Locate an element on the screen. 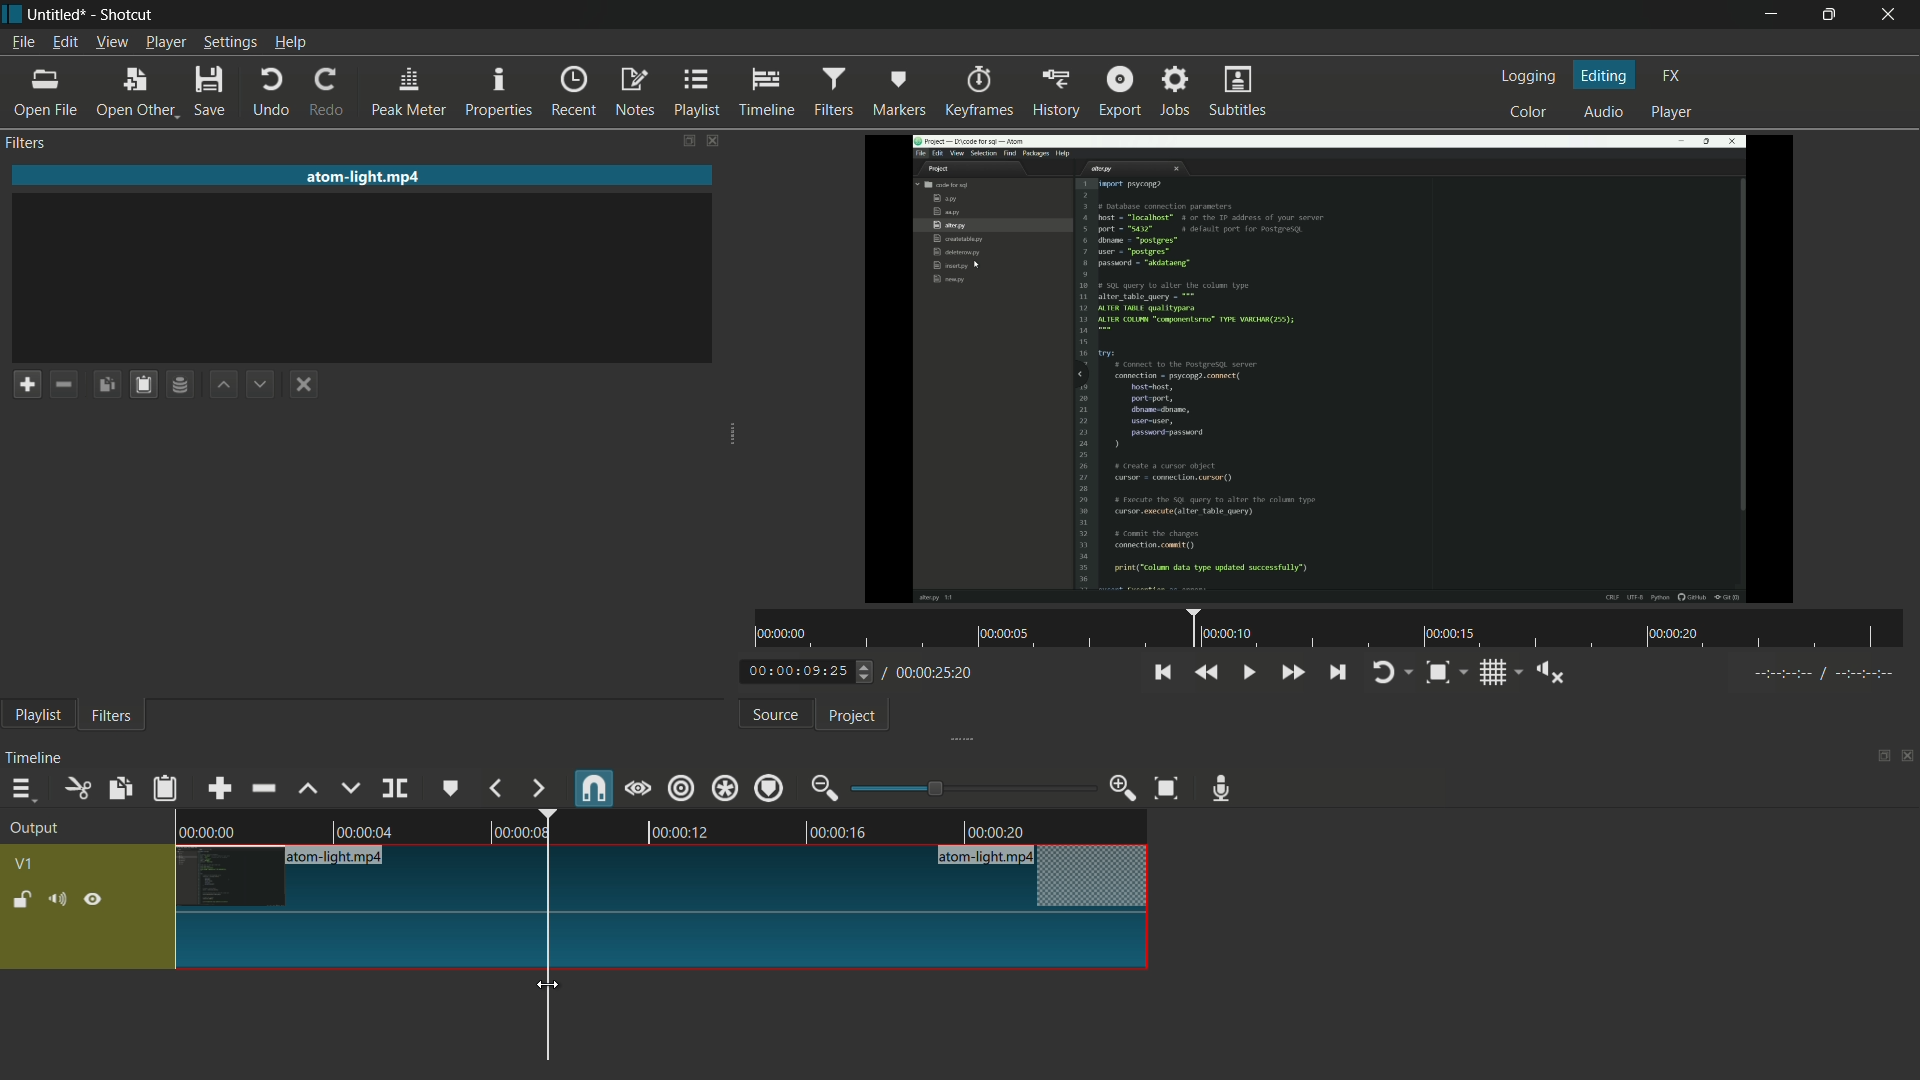  project is located at coordinates (854, 717).